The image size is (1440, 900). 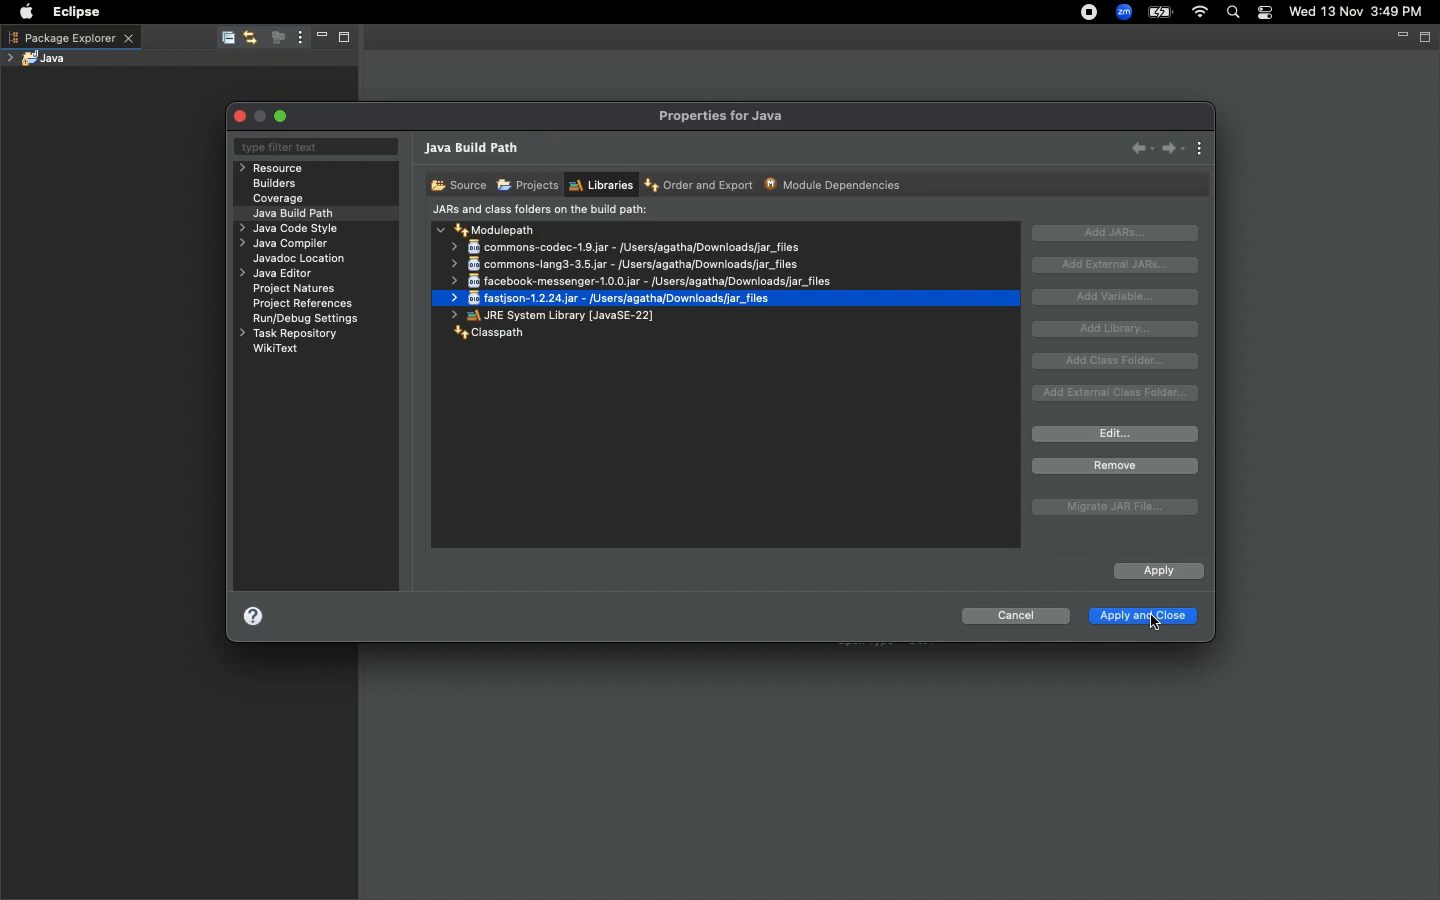 I want to click on Collapse all, so click(x=226, y=39).